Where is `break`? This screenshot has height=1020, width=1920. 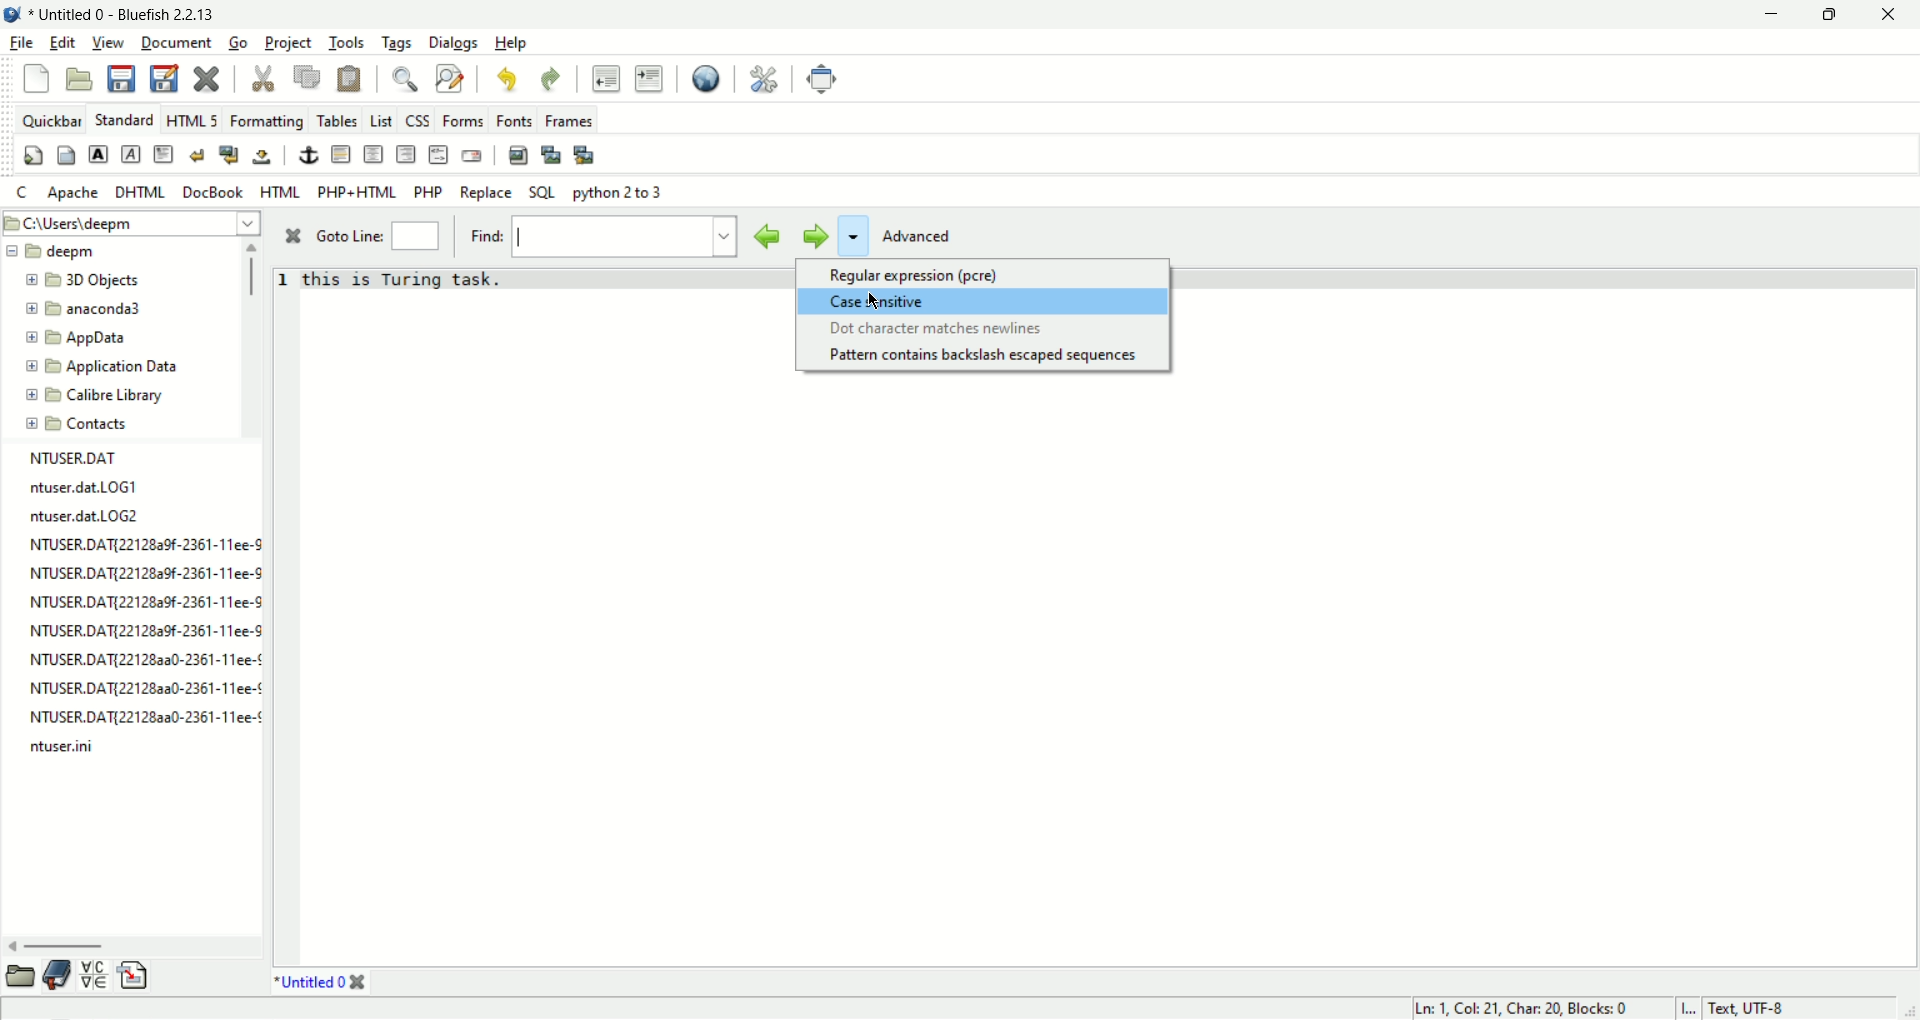
break is located at coordinates (197, 155).